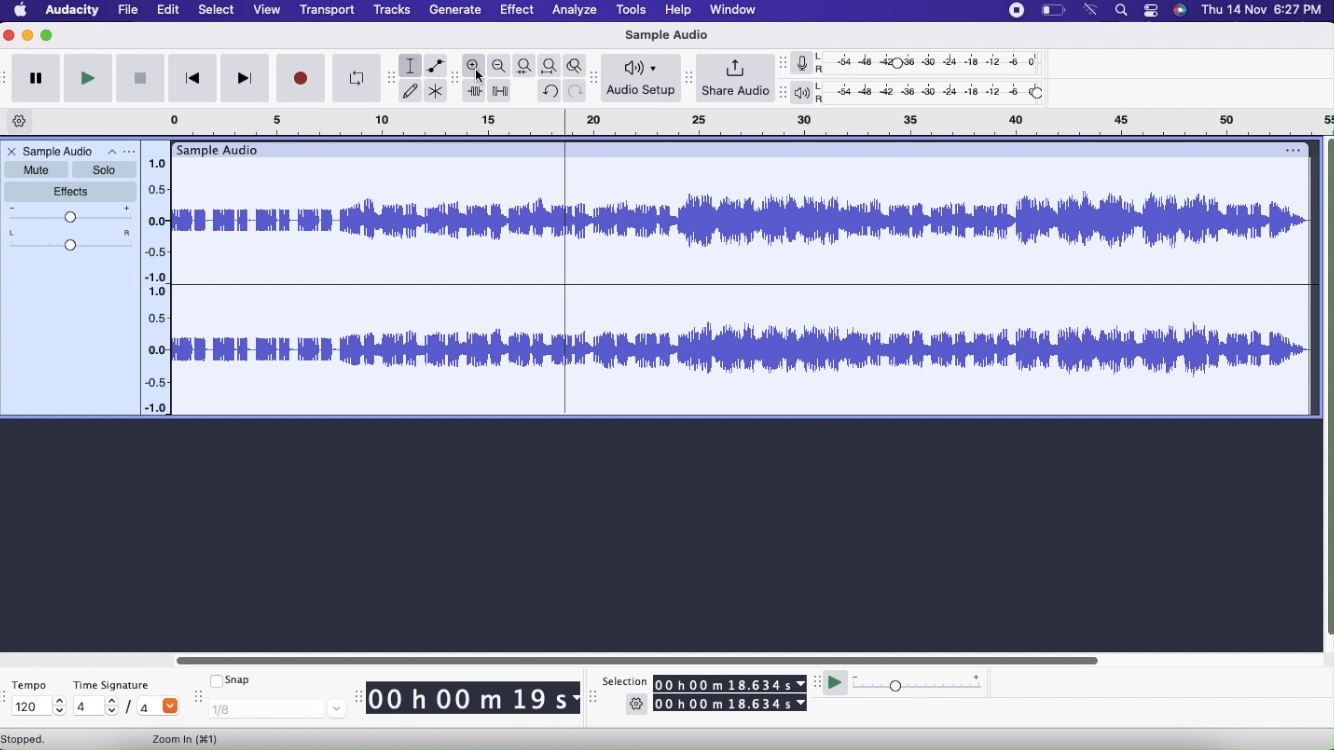 The height and width of the screenshot is (750, 1334). I want to click on Share Audio, so click(735, 78).